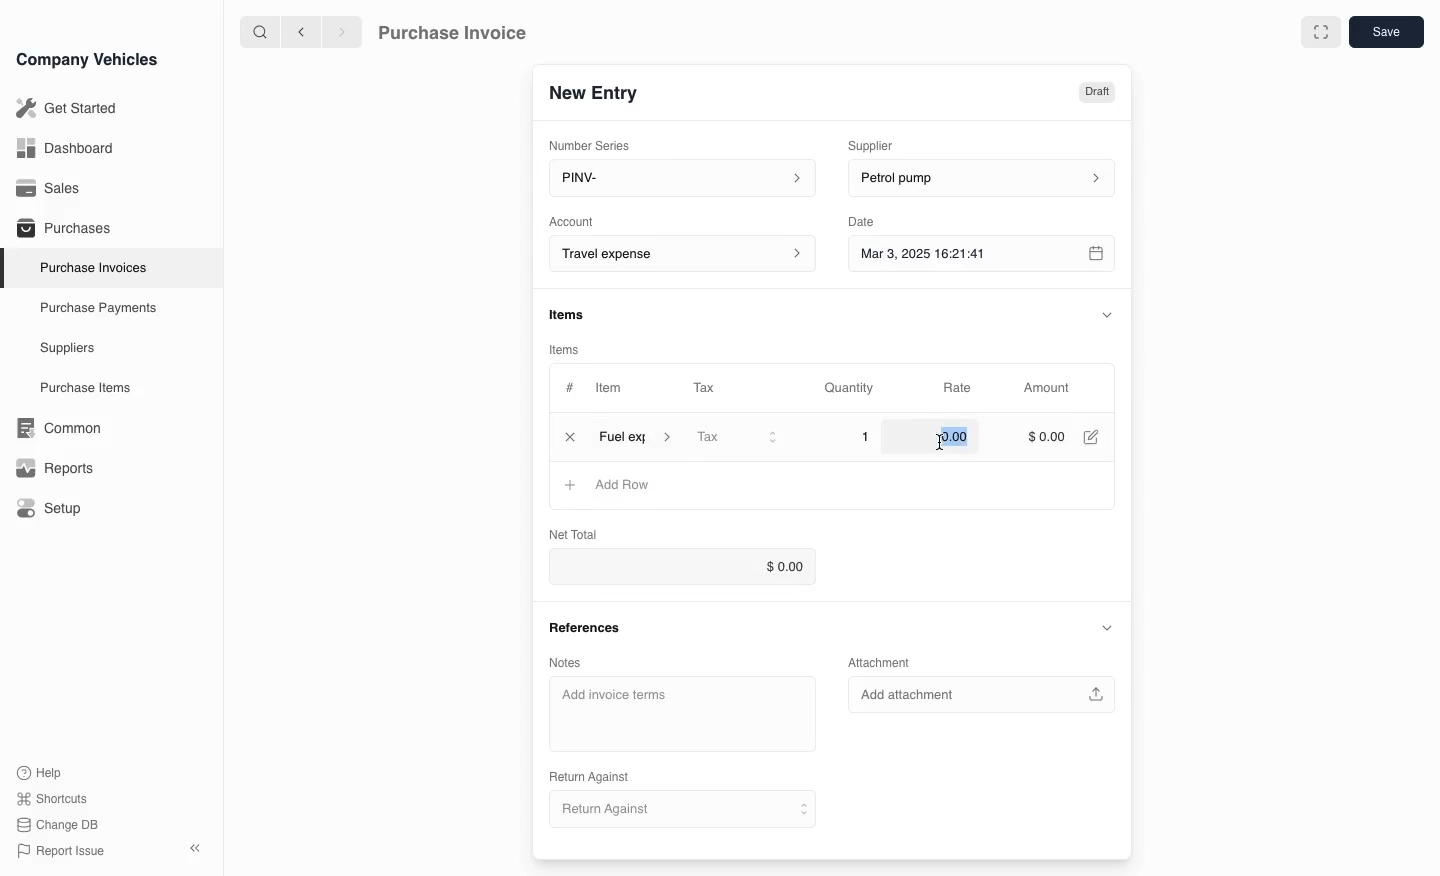  I want to click on Rate, so click(959, 388).